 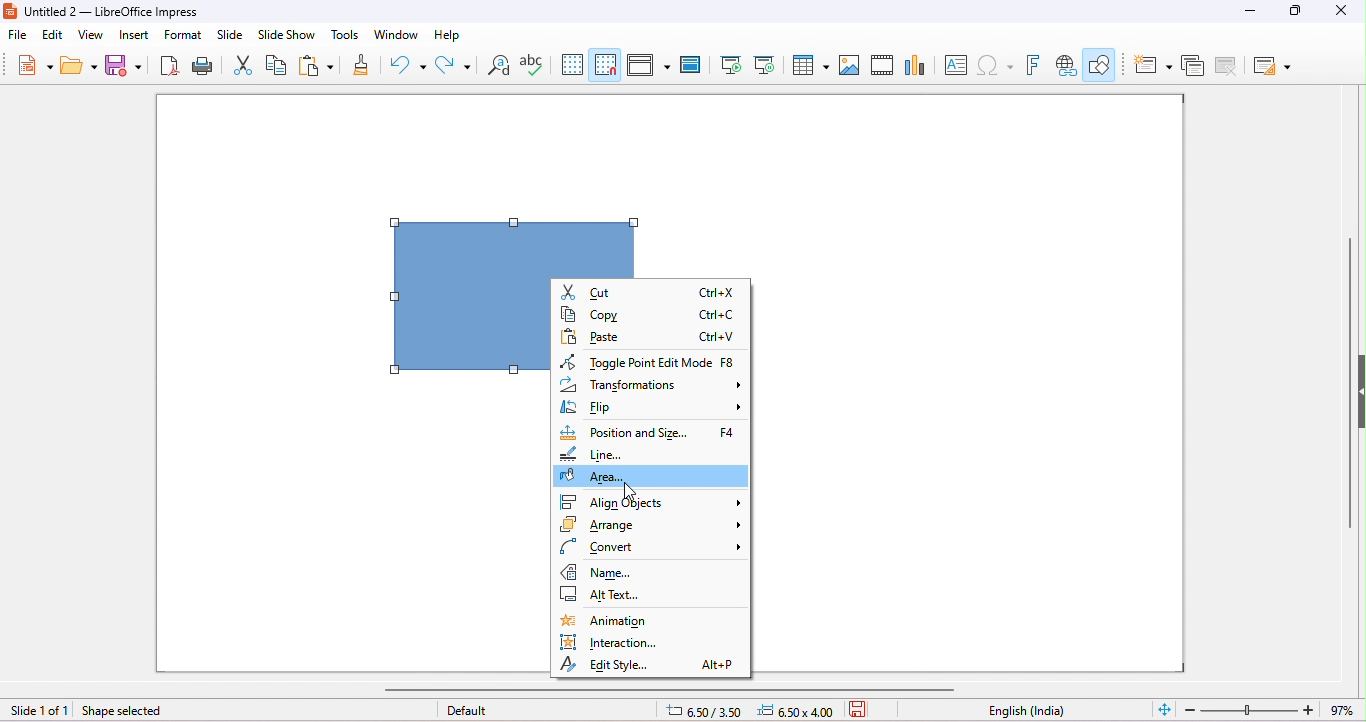 What do you see at coordinates (650, 664) in the screenshot?
I see `edit style    Alt+P` at bounding box center [650, 664].